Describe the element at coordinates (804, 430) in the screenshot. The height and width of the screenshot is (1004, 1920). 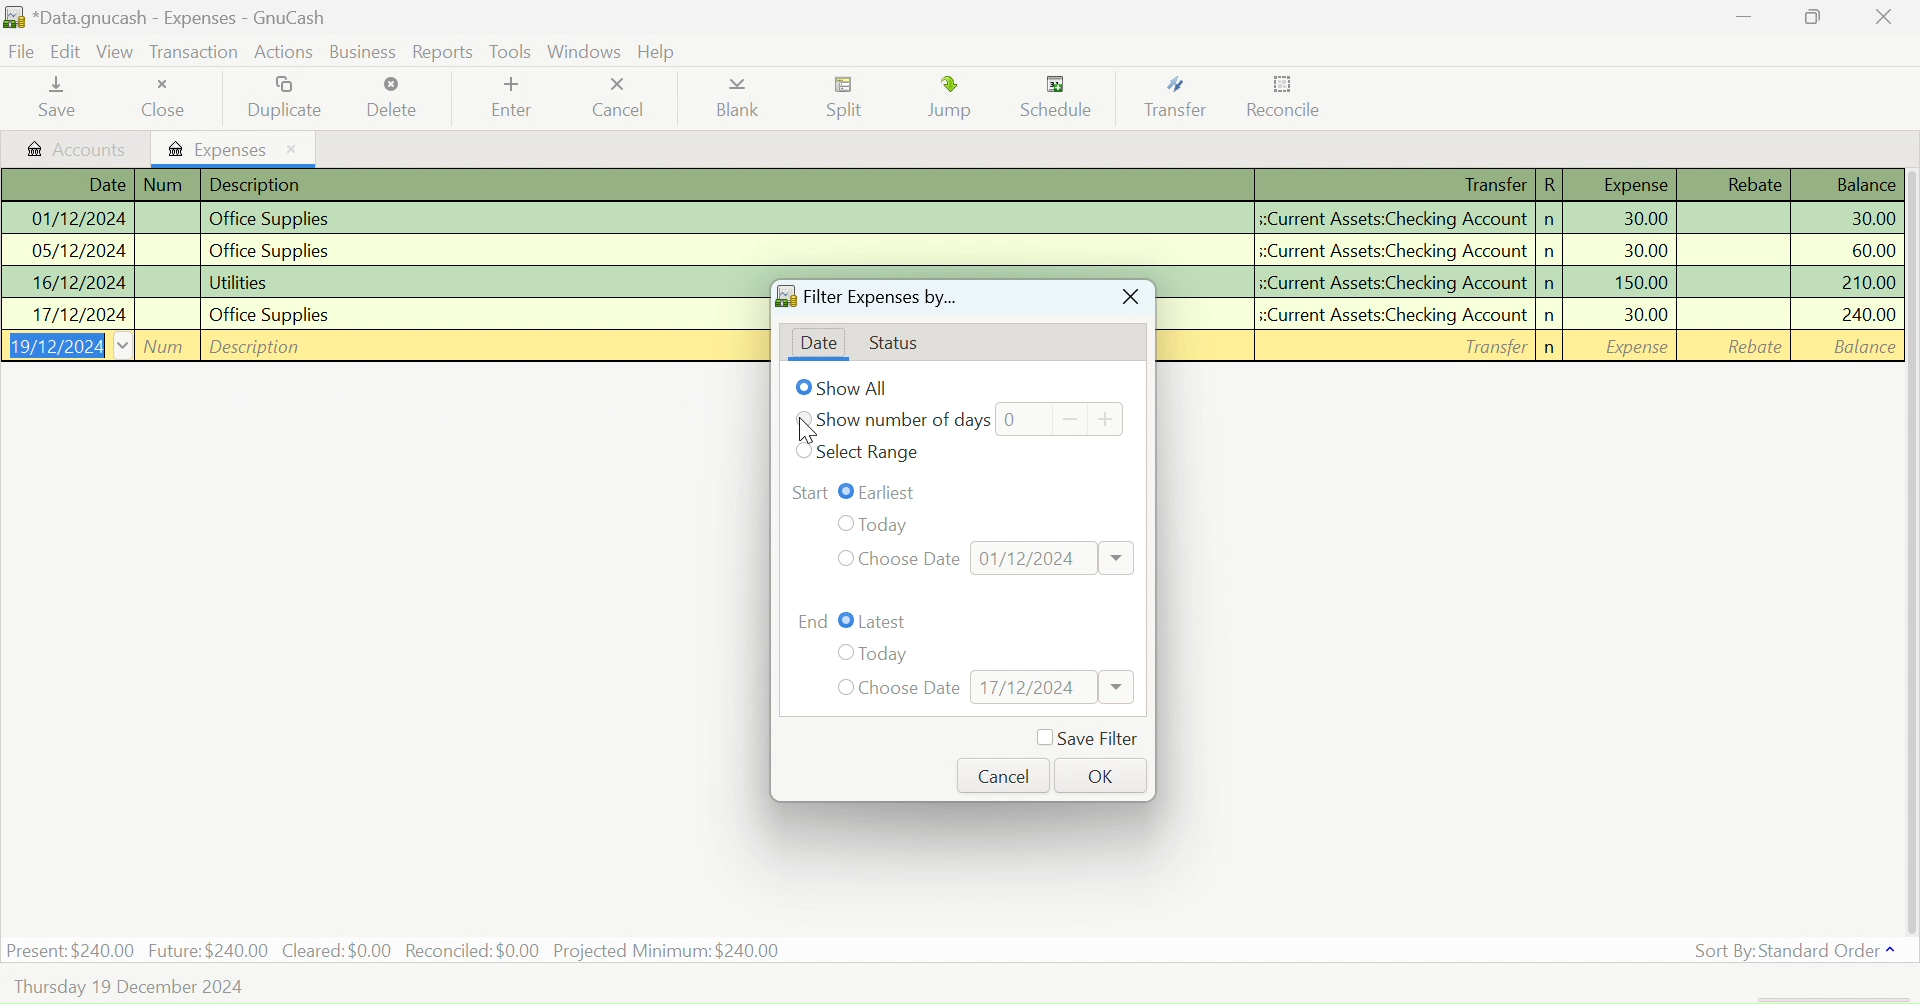
I see `Cursor Position` at that location.